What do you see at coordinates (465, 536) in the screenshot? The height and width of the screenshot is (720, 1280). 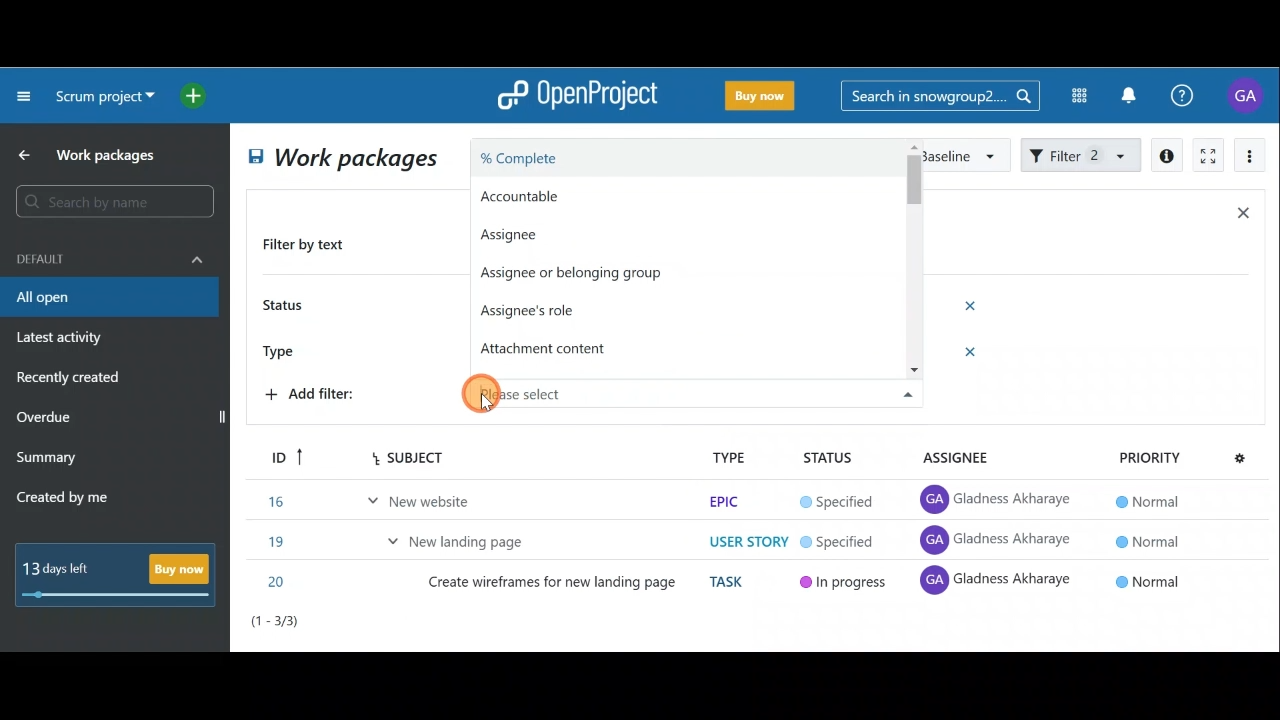 I see `Item 15` at bounding box center [465, 536].